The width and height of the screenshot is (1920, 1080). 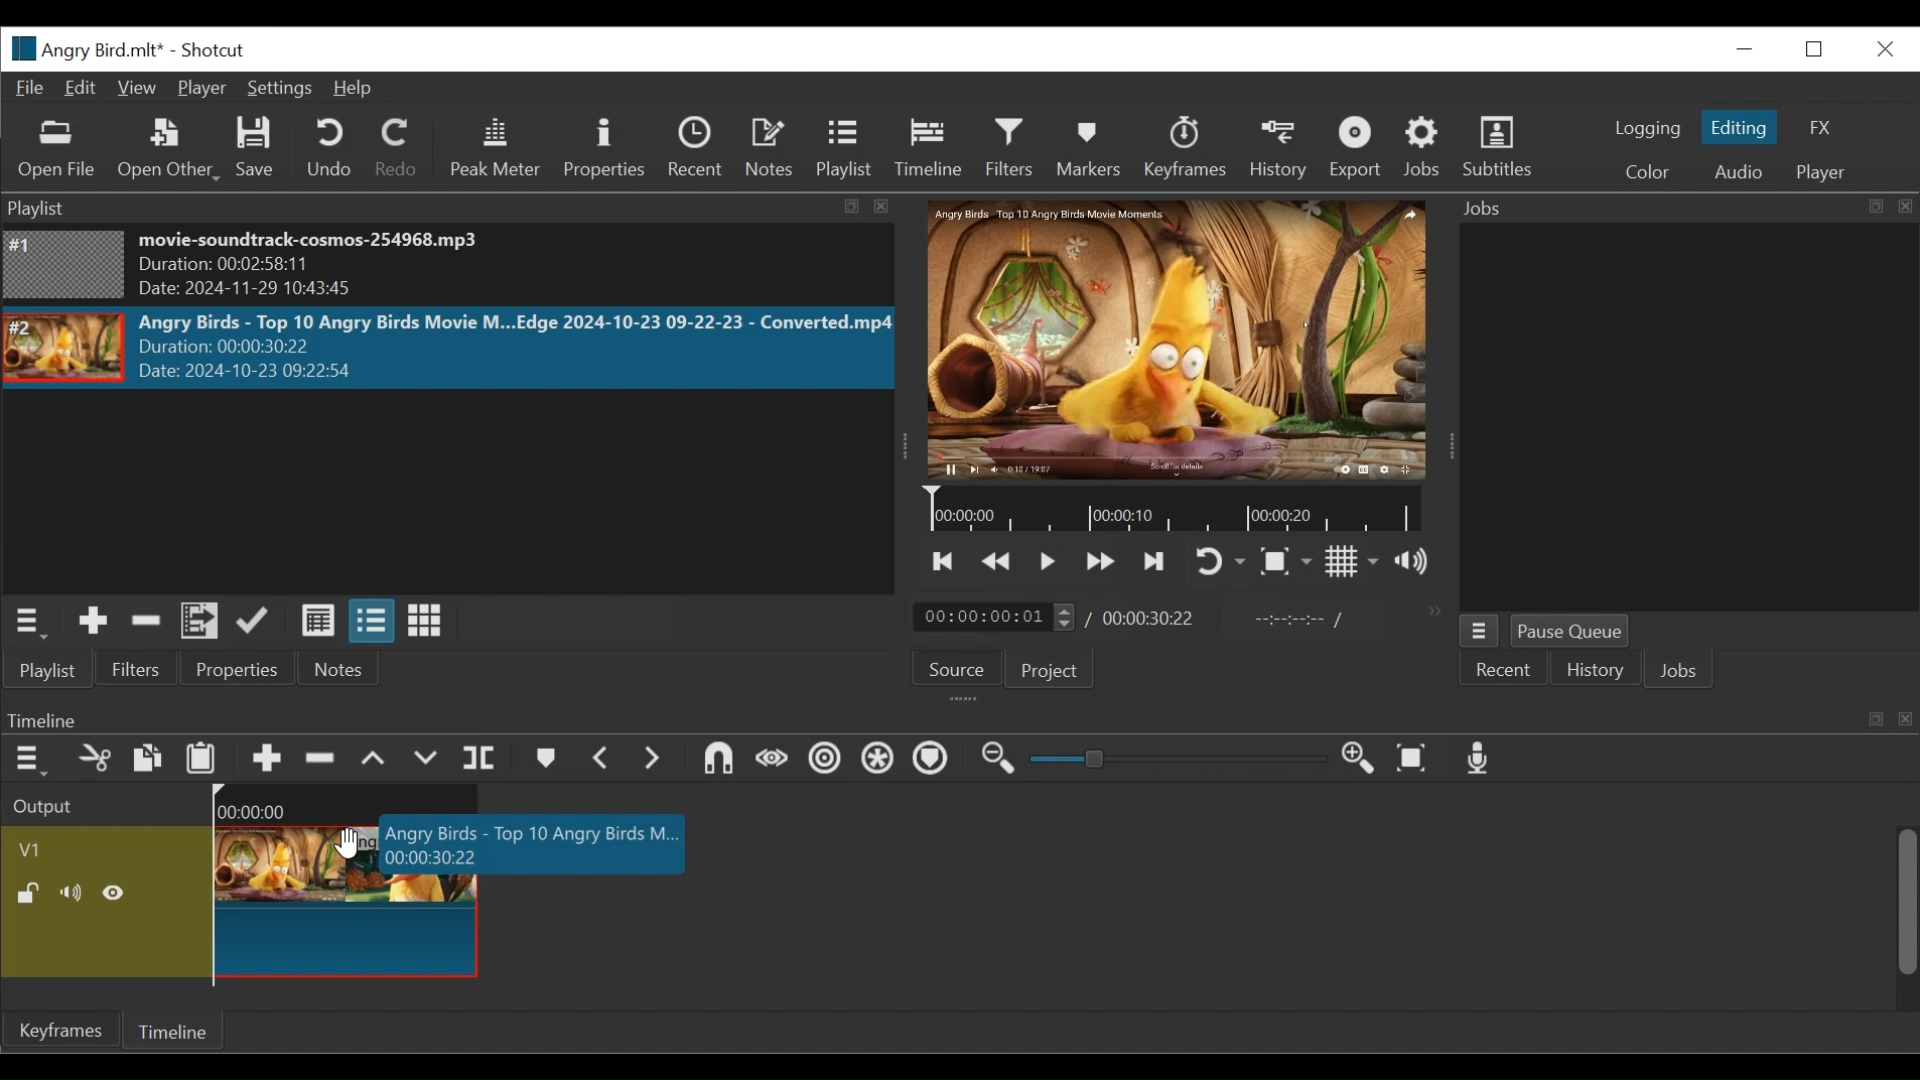 I want to click on Update, so click(x=259, y=621).